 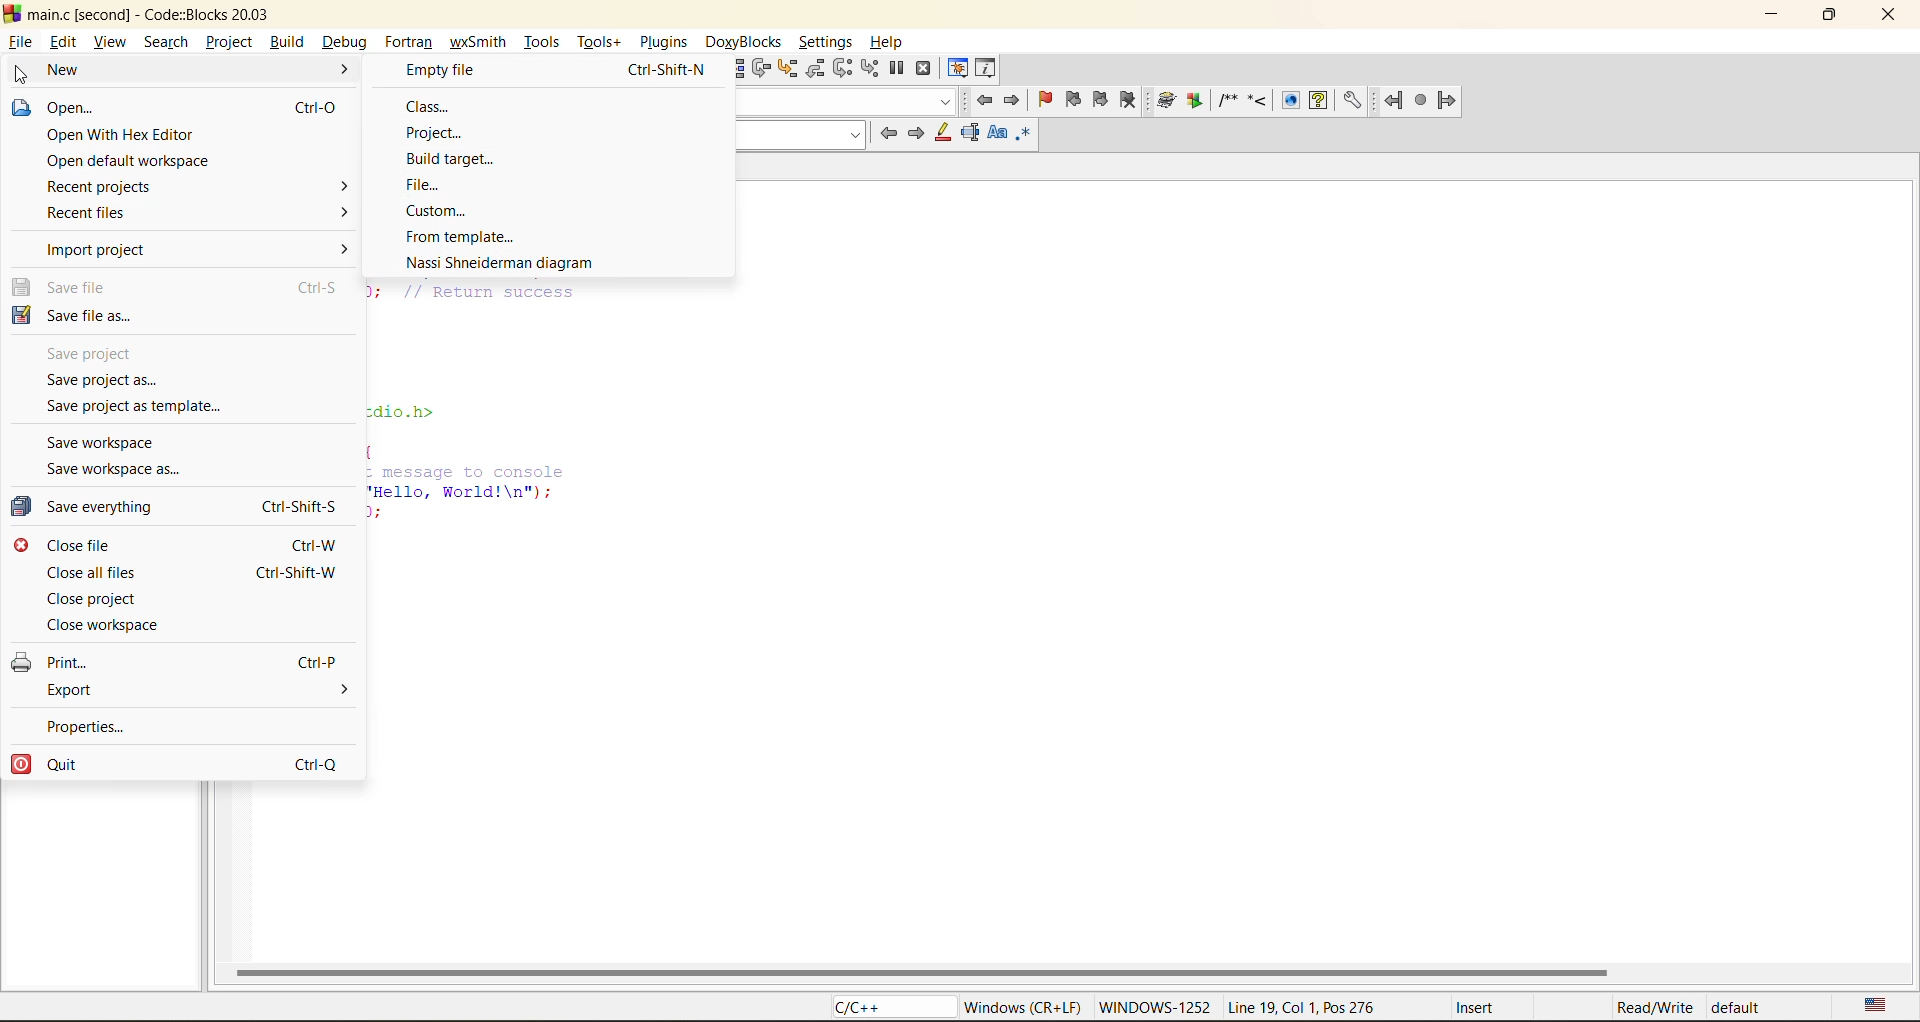 I want to click on clear bookmark, so click(x=1129, y=101).